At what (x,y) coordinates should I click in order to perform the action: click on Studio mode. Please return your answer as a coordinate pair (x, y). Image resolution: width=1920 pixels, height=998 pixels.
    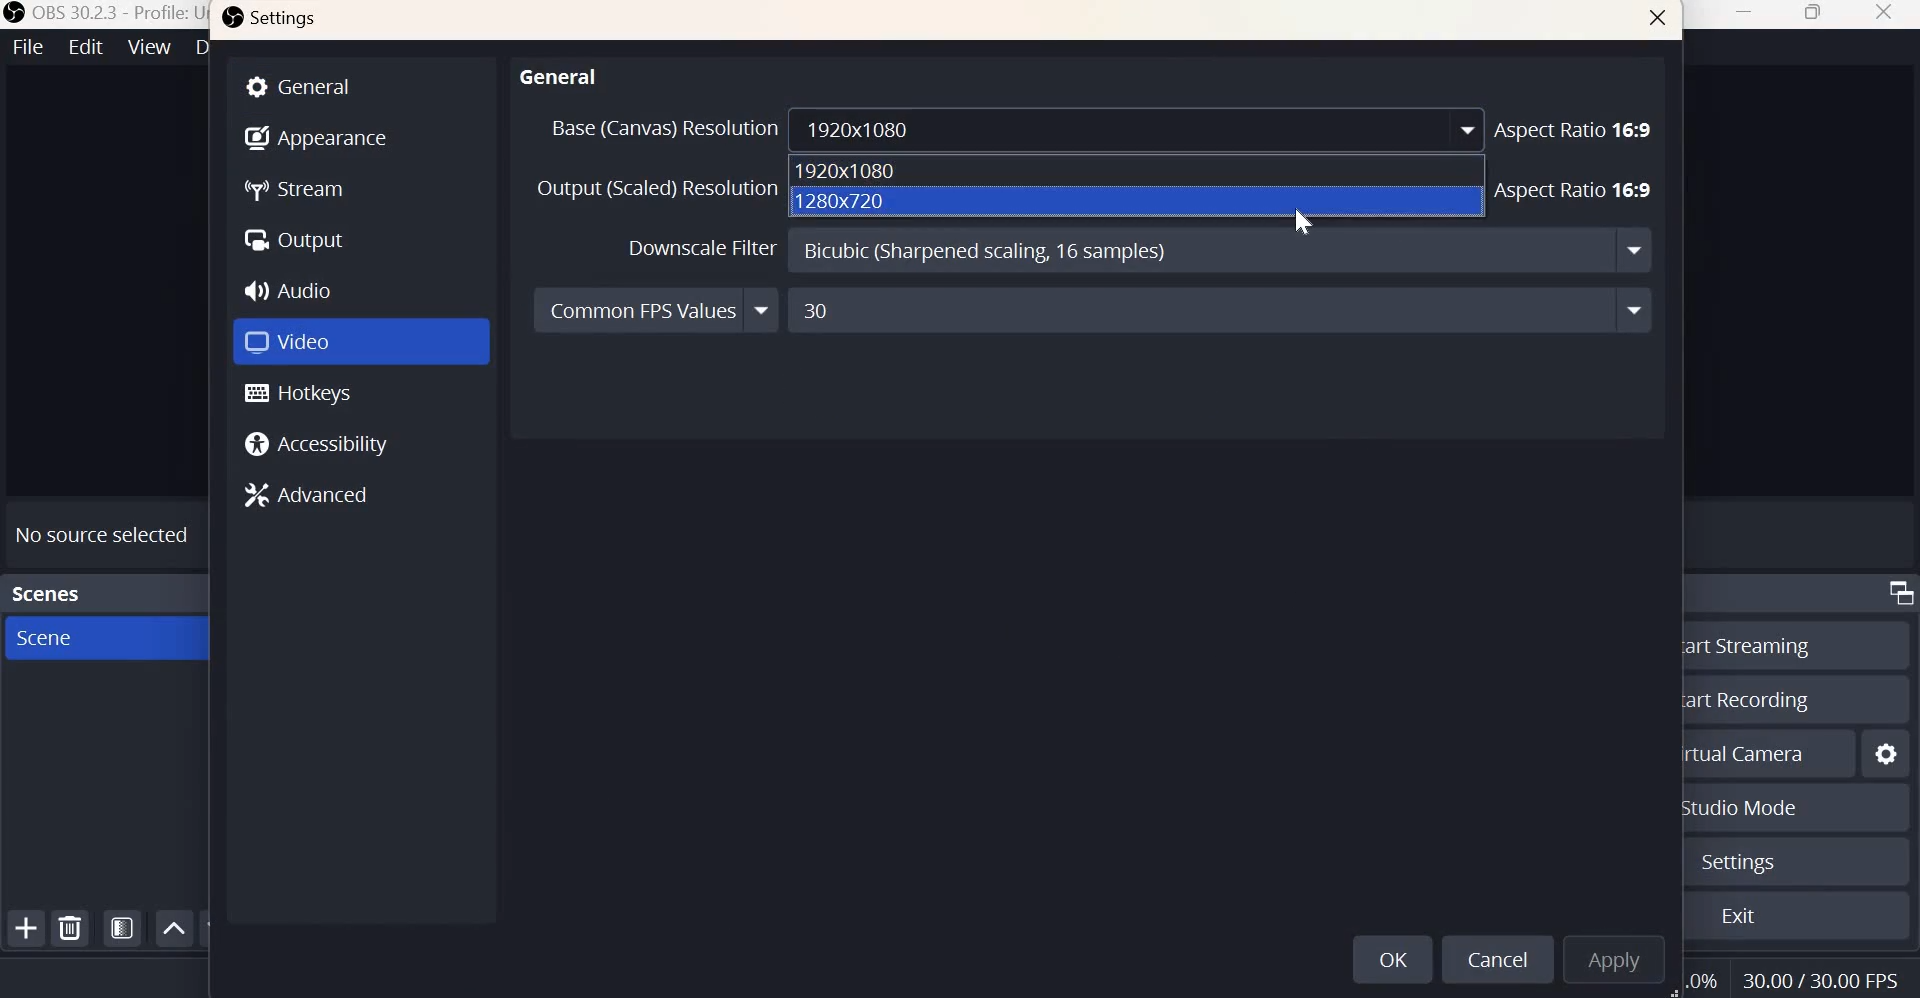
    Looking at the image, I should click on (1739, 809).